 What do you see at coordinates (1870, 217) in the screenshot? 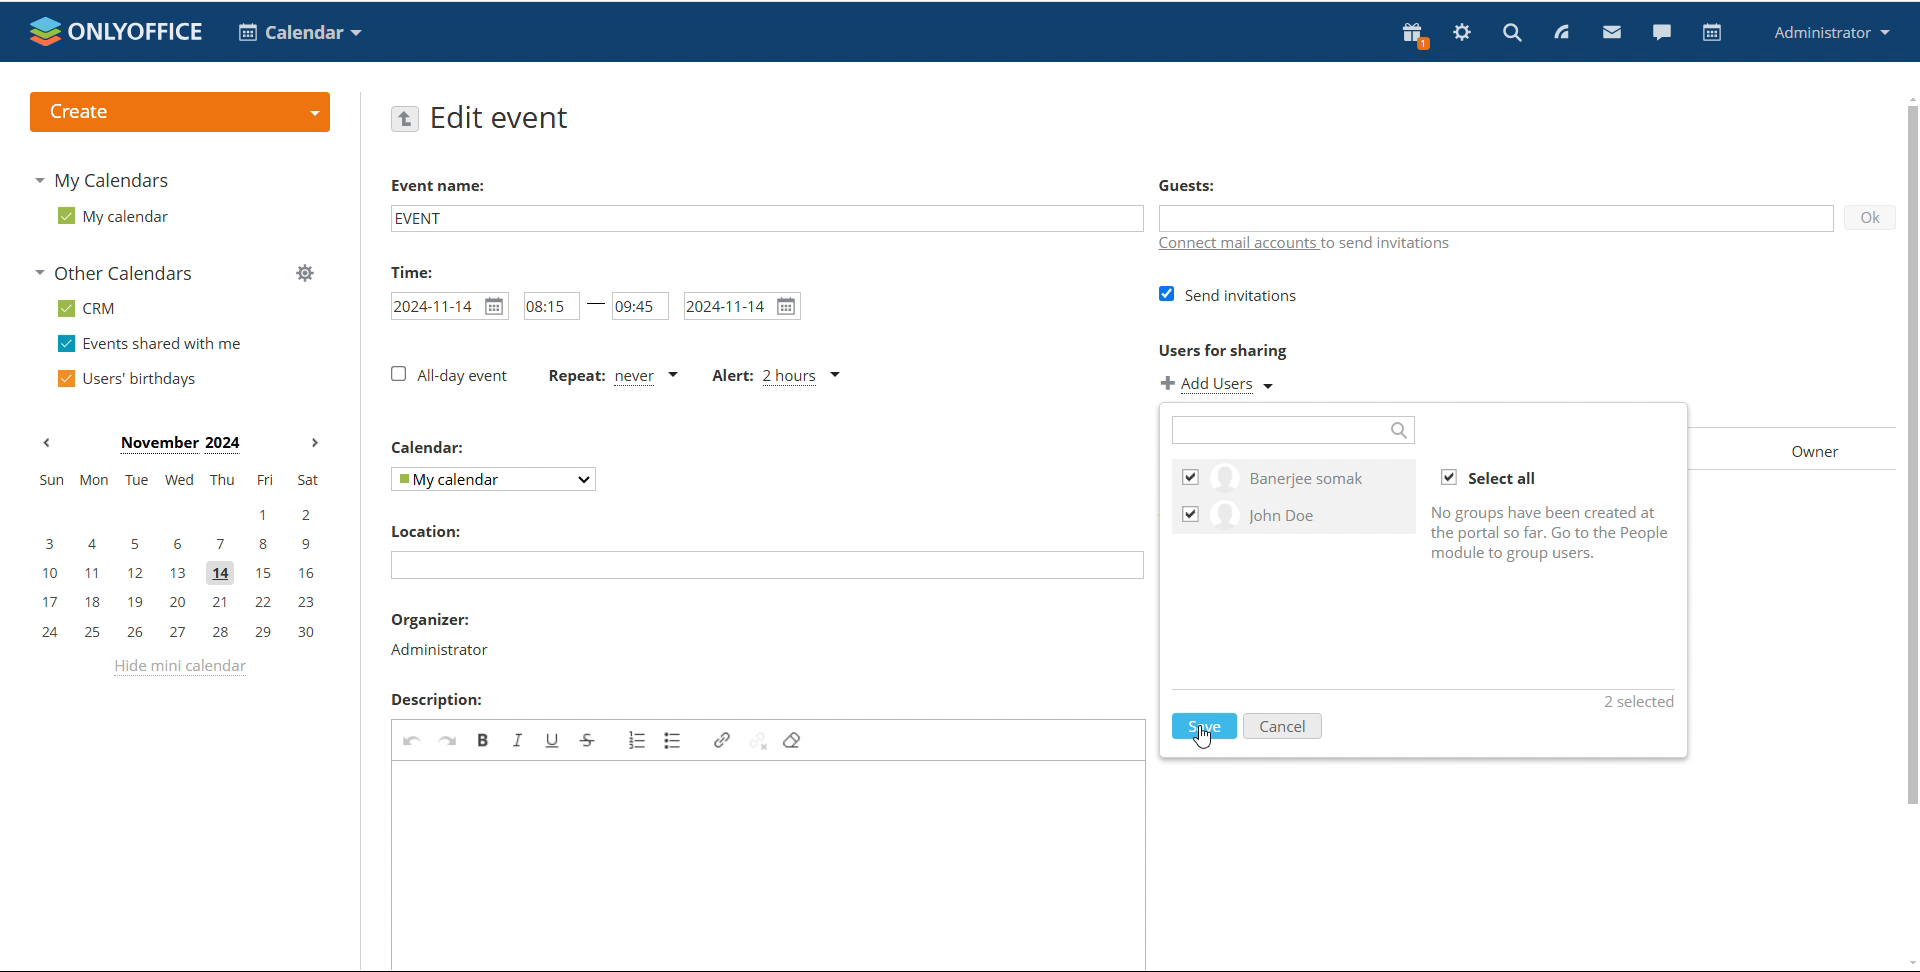
I see `ok` at bounding box center [1870, 217].